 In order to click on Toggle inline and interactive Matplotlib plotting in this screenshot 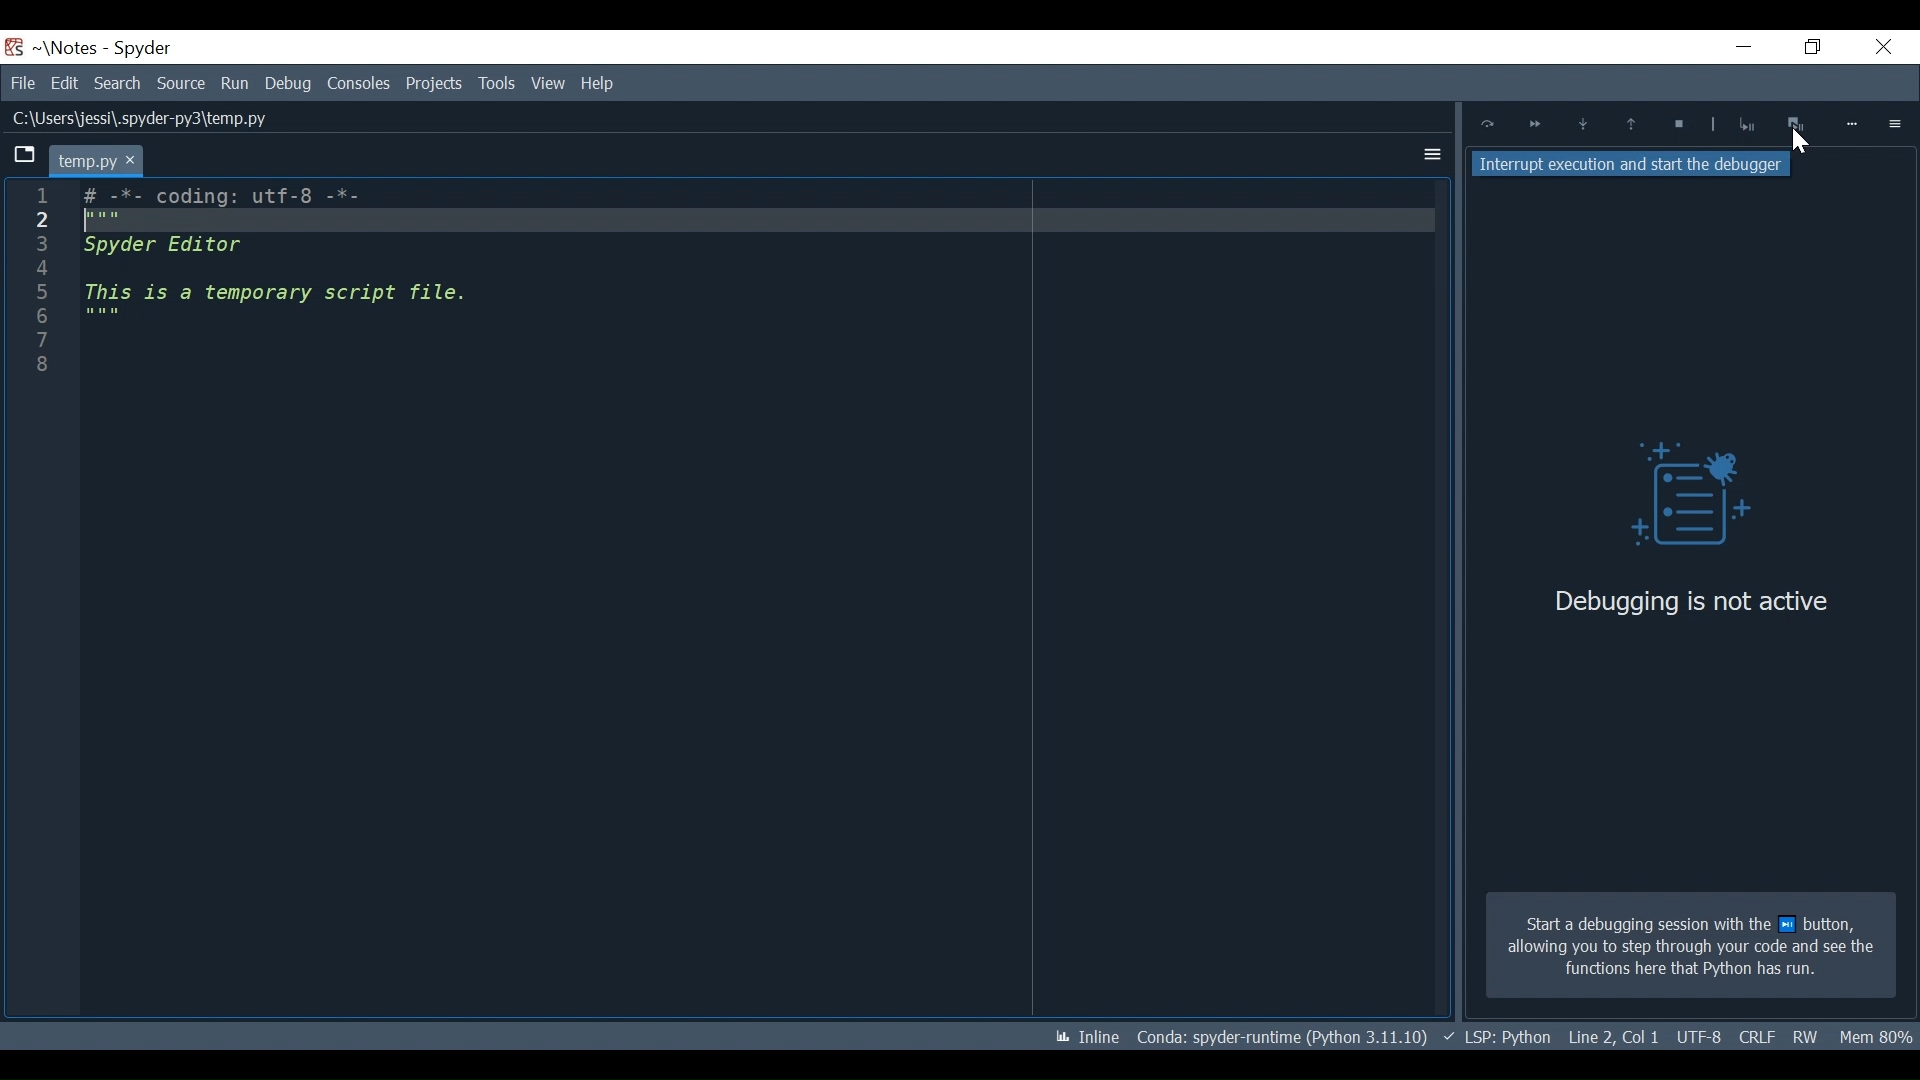, I will do `click(1085, 1037)`.